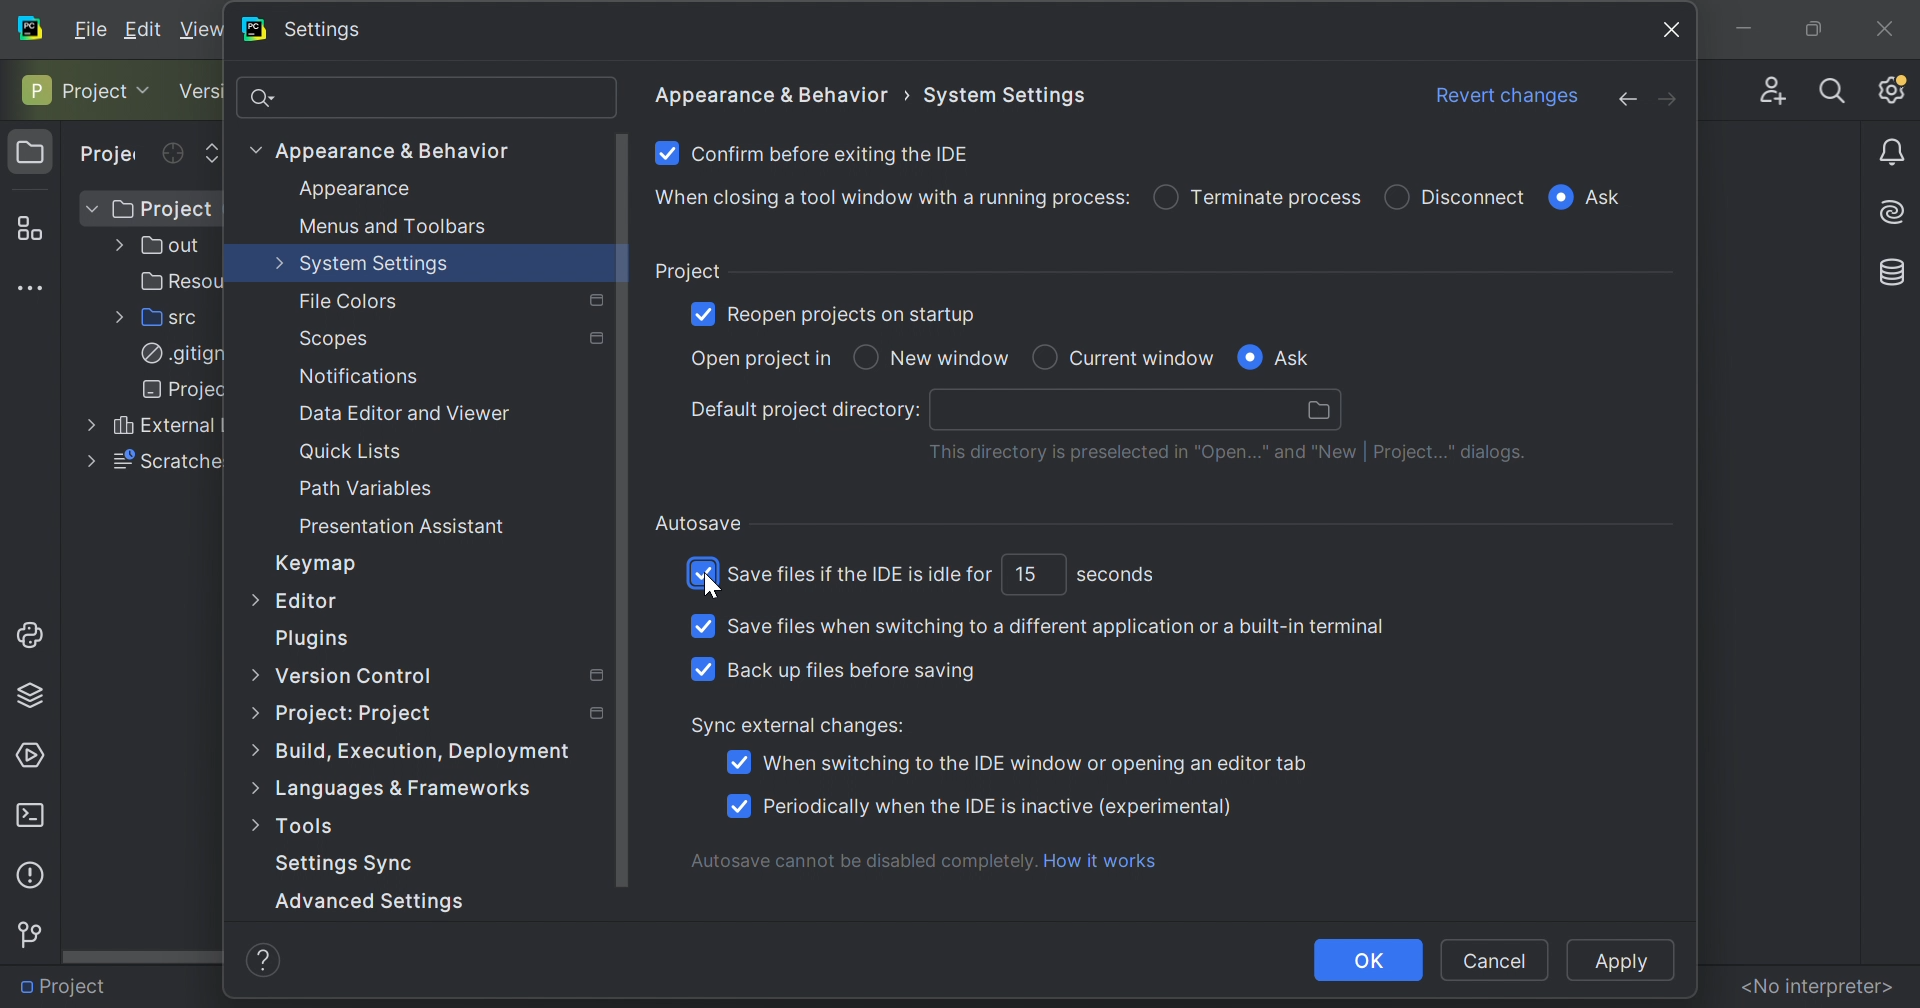 The image size is (1920, 1008). What do you see at coordinates (276, 261) in the screenshot?
I see `More` at bounding box center [276, 261].